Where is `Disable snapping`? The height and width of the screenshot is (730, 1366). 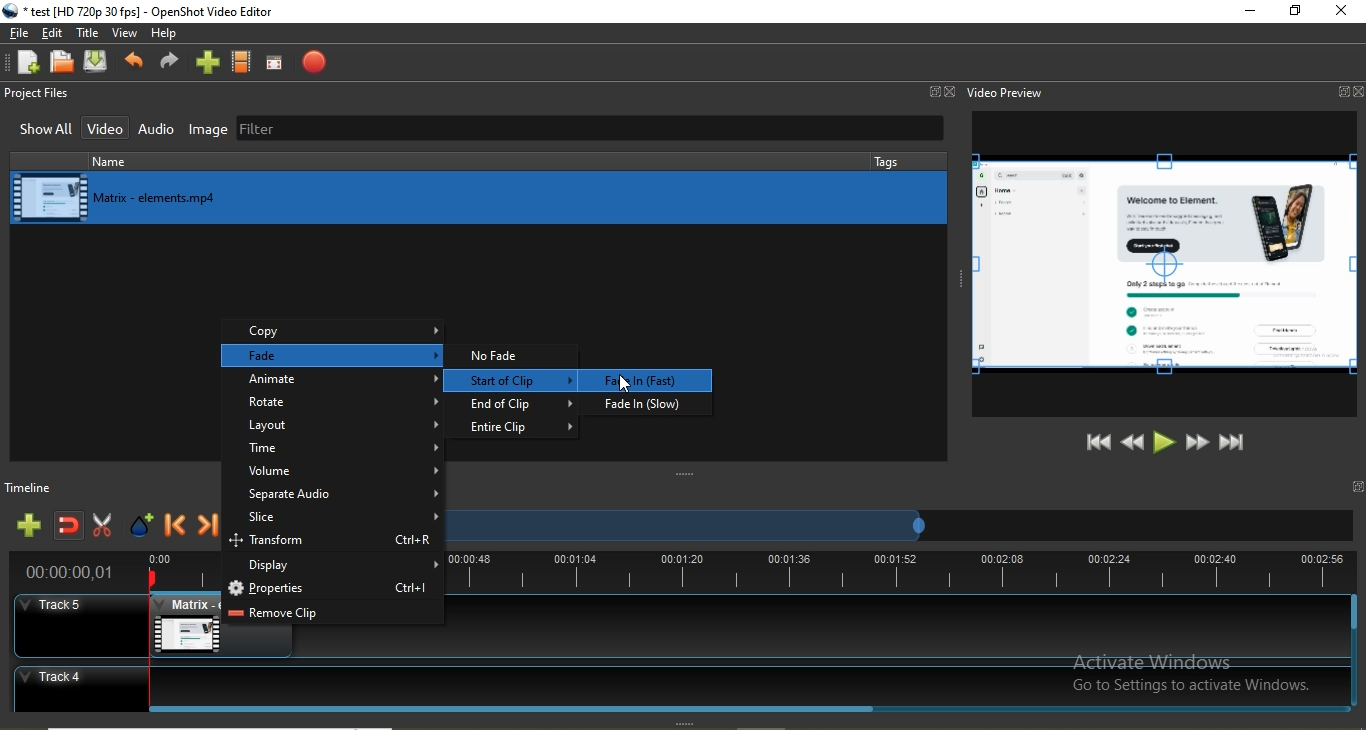 Disable snapping is located at coordinates (70, 528).